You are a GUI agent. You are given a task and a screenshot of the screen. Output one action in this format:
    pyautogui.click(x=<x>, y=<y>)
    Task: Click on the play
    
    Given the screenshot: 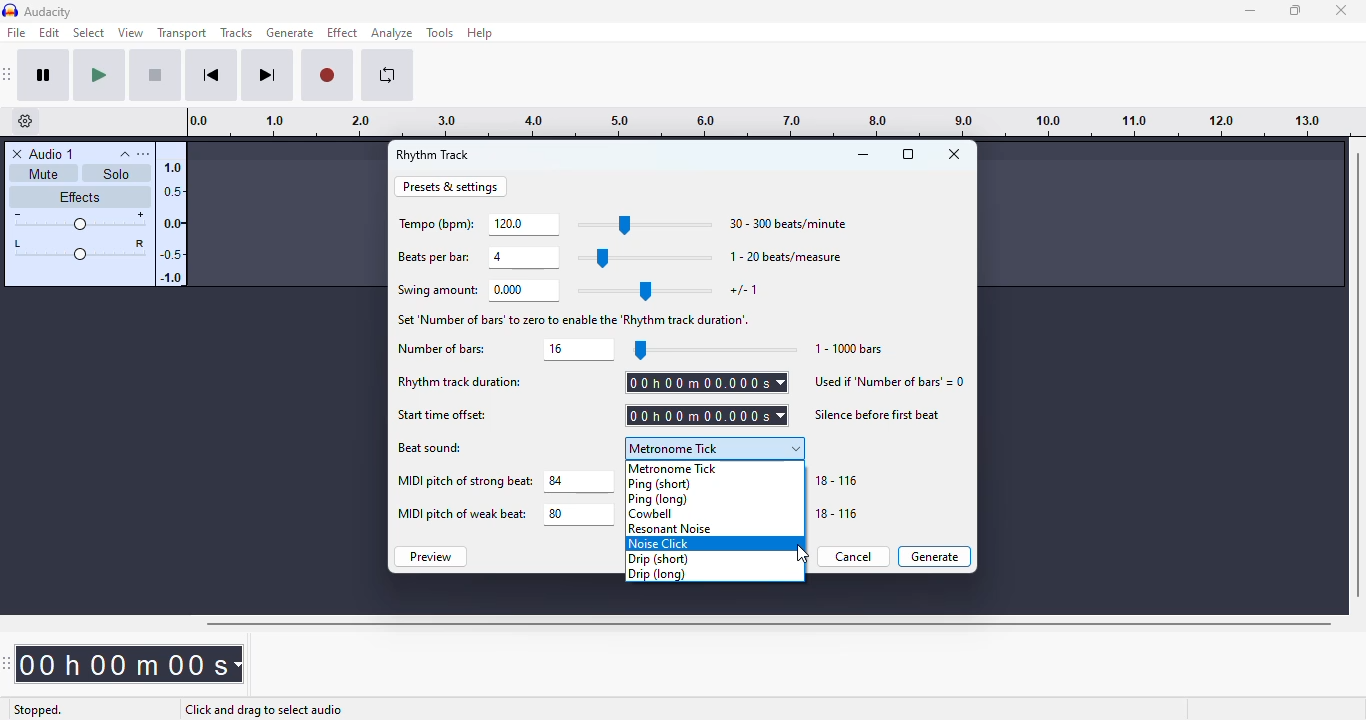 What is the action you would take?
    pyautogui.click(x=98, y=76)
    